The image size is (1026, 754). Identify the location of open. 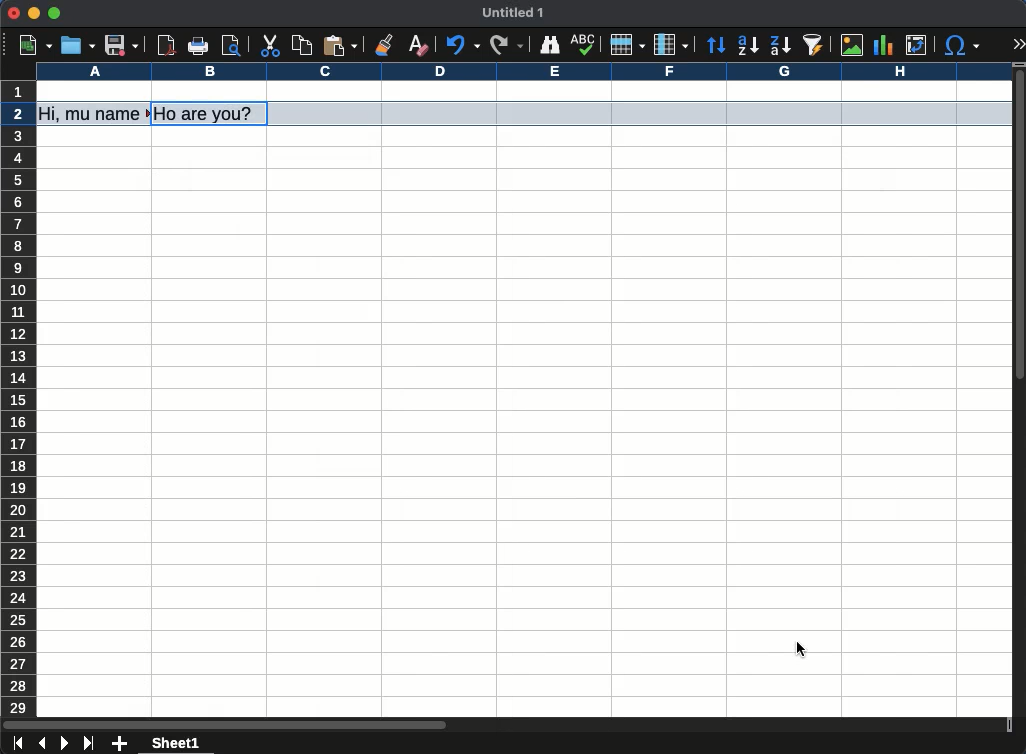
(76, 45).